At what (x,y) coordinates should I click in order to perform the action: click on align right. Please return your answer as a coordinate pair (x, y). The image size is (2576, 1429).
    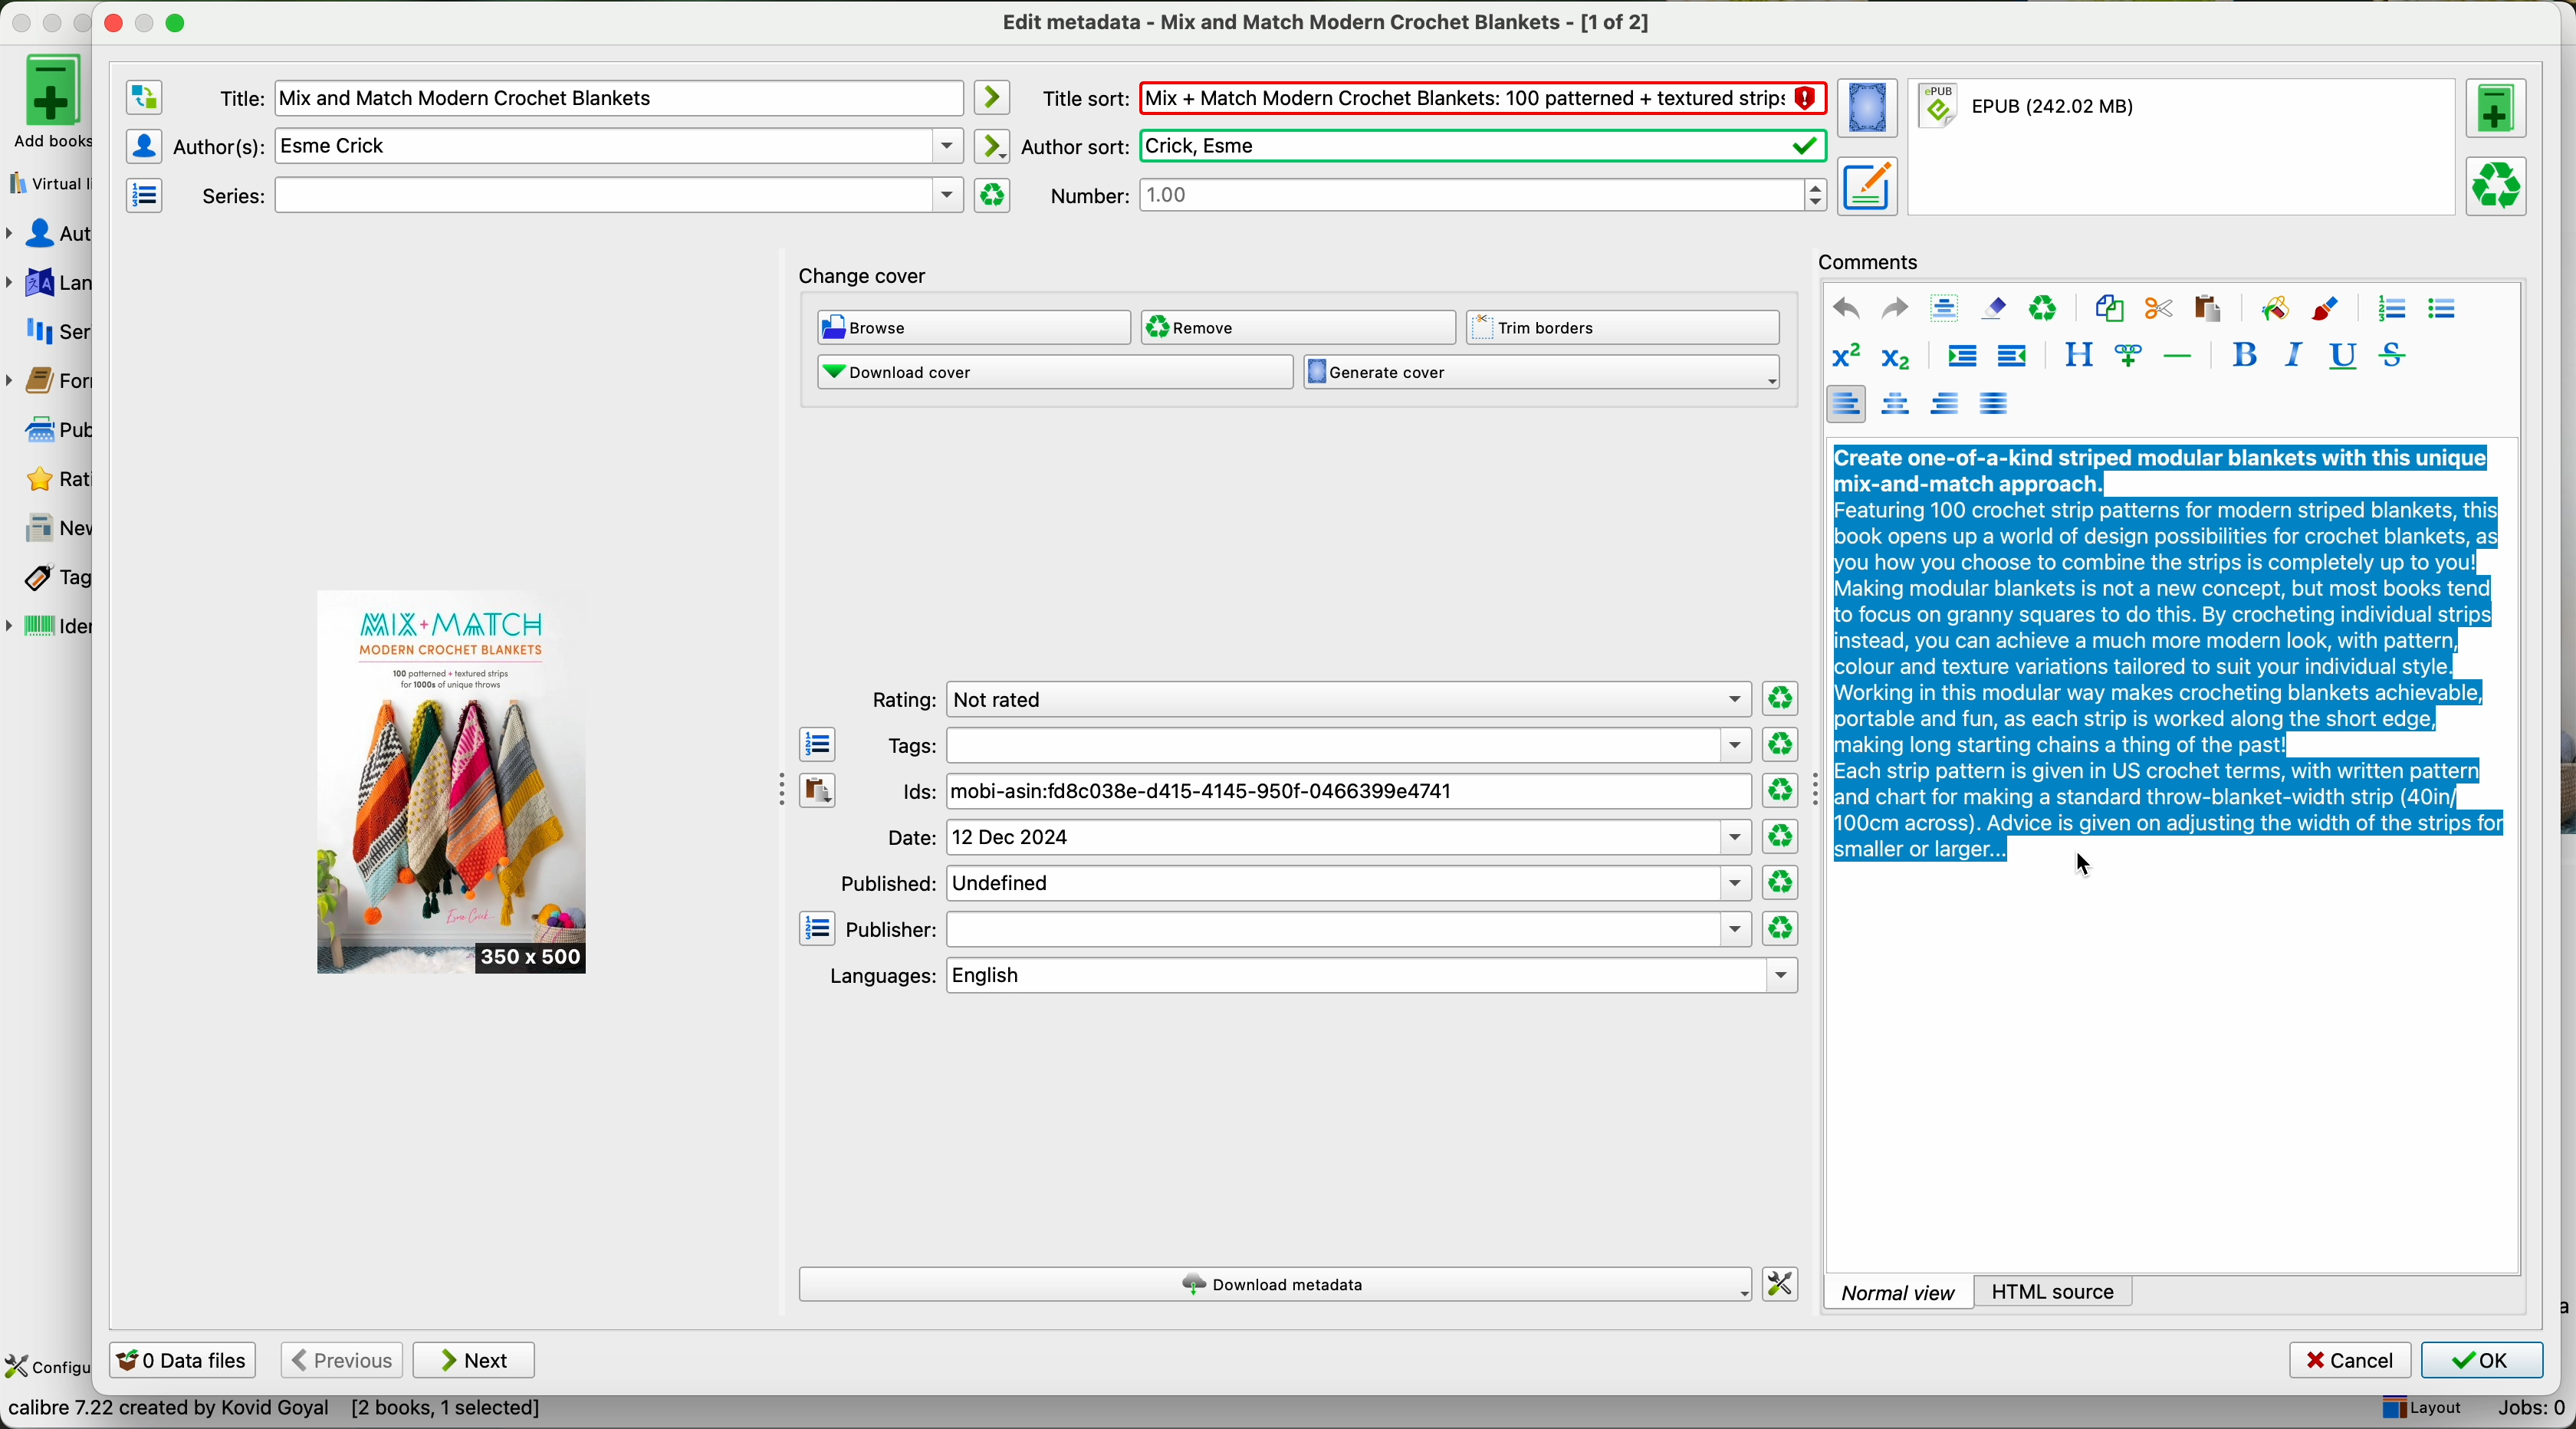
    Looking at the image, I should click on (1946, 402).